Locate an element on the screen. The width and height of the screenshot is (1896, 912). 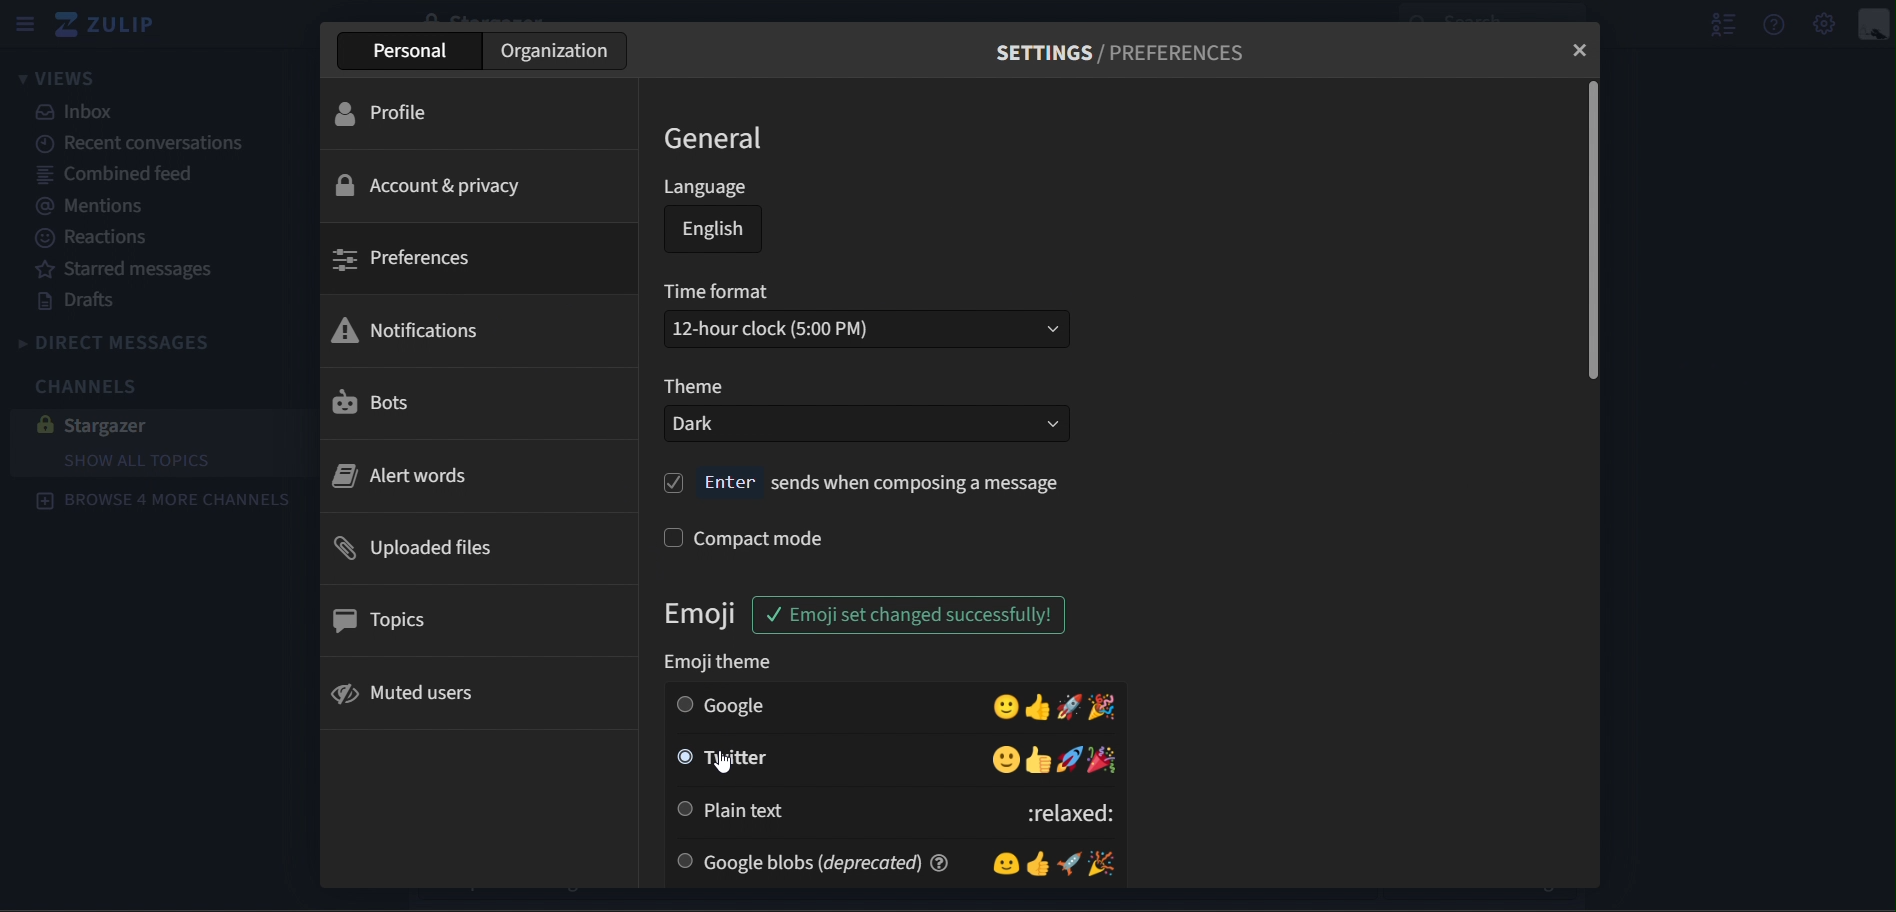
account & privacy is located at coordinates (428, 184).